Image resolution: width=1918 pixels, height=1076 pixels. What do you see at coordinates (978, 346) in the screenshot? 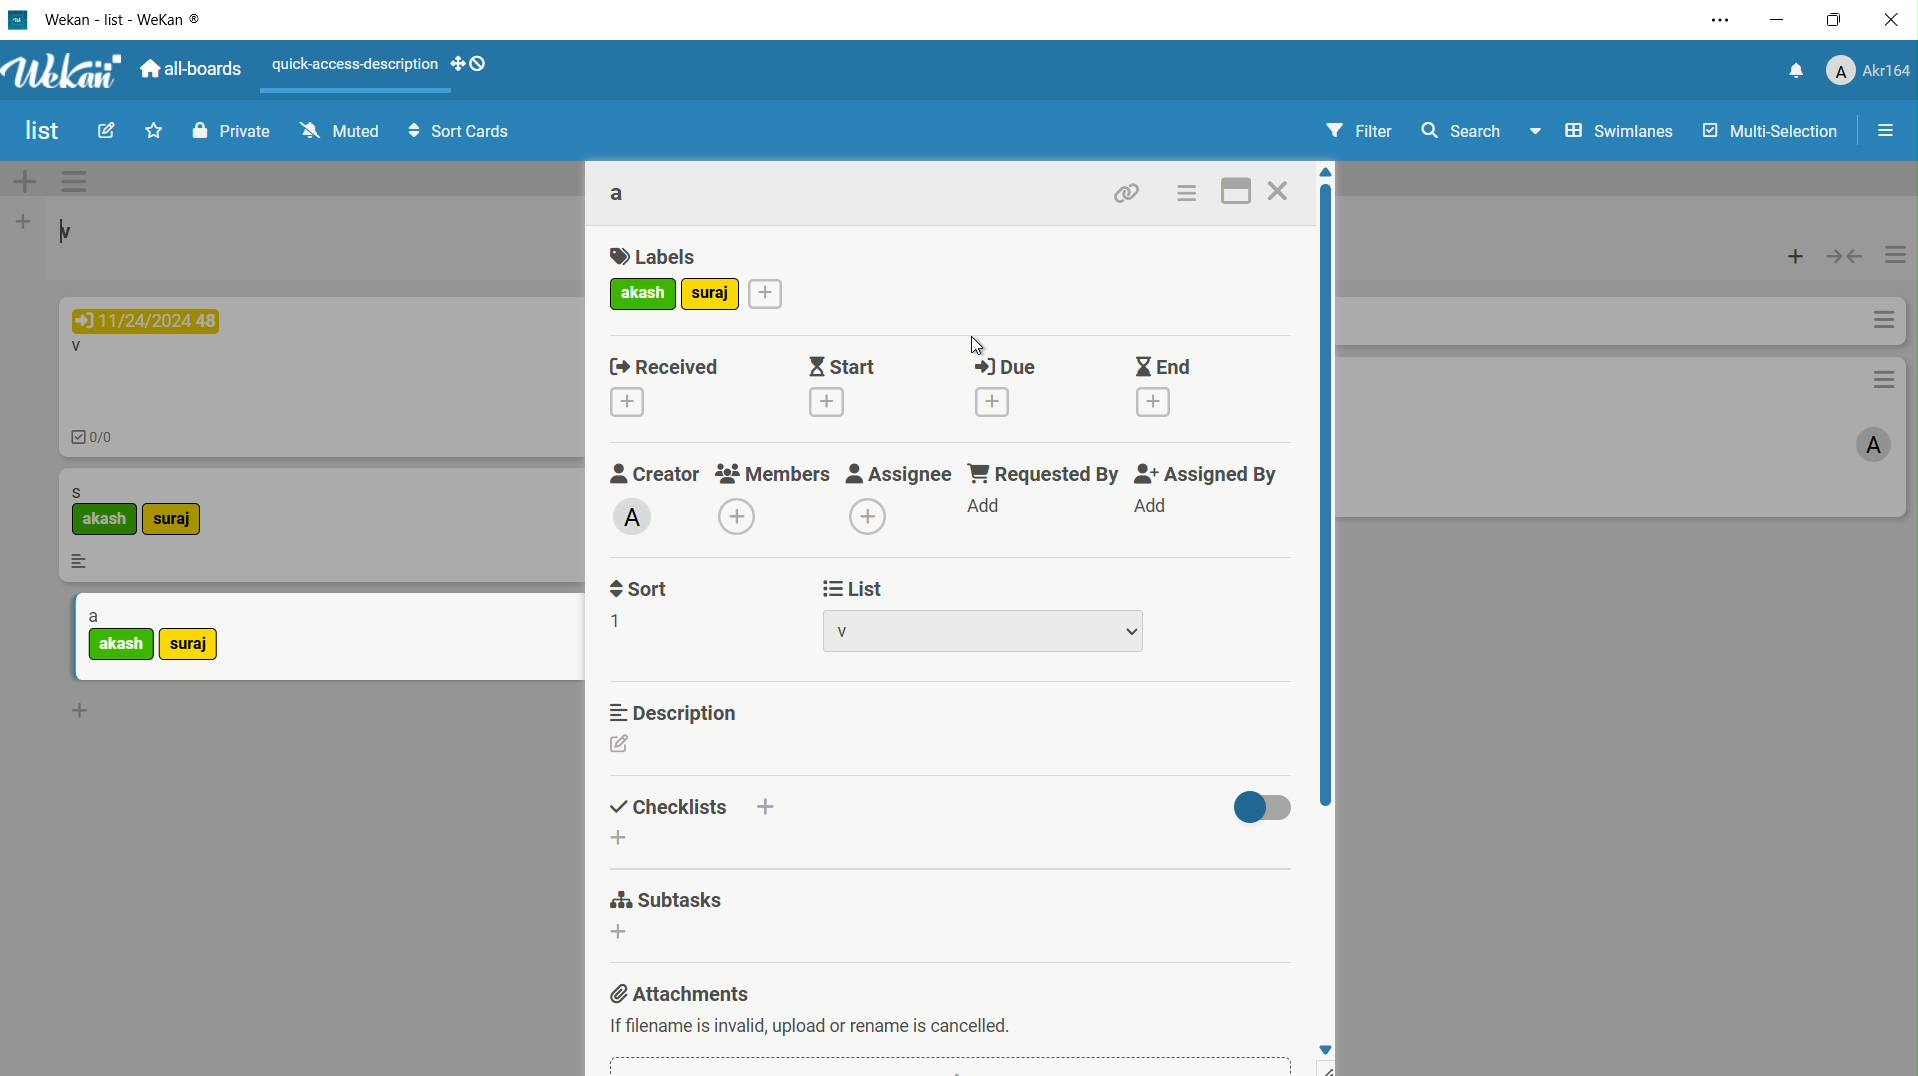
I see `cursor` at bounding box center [978, 346].